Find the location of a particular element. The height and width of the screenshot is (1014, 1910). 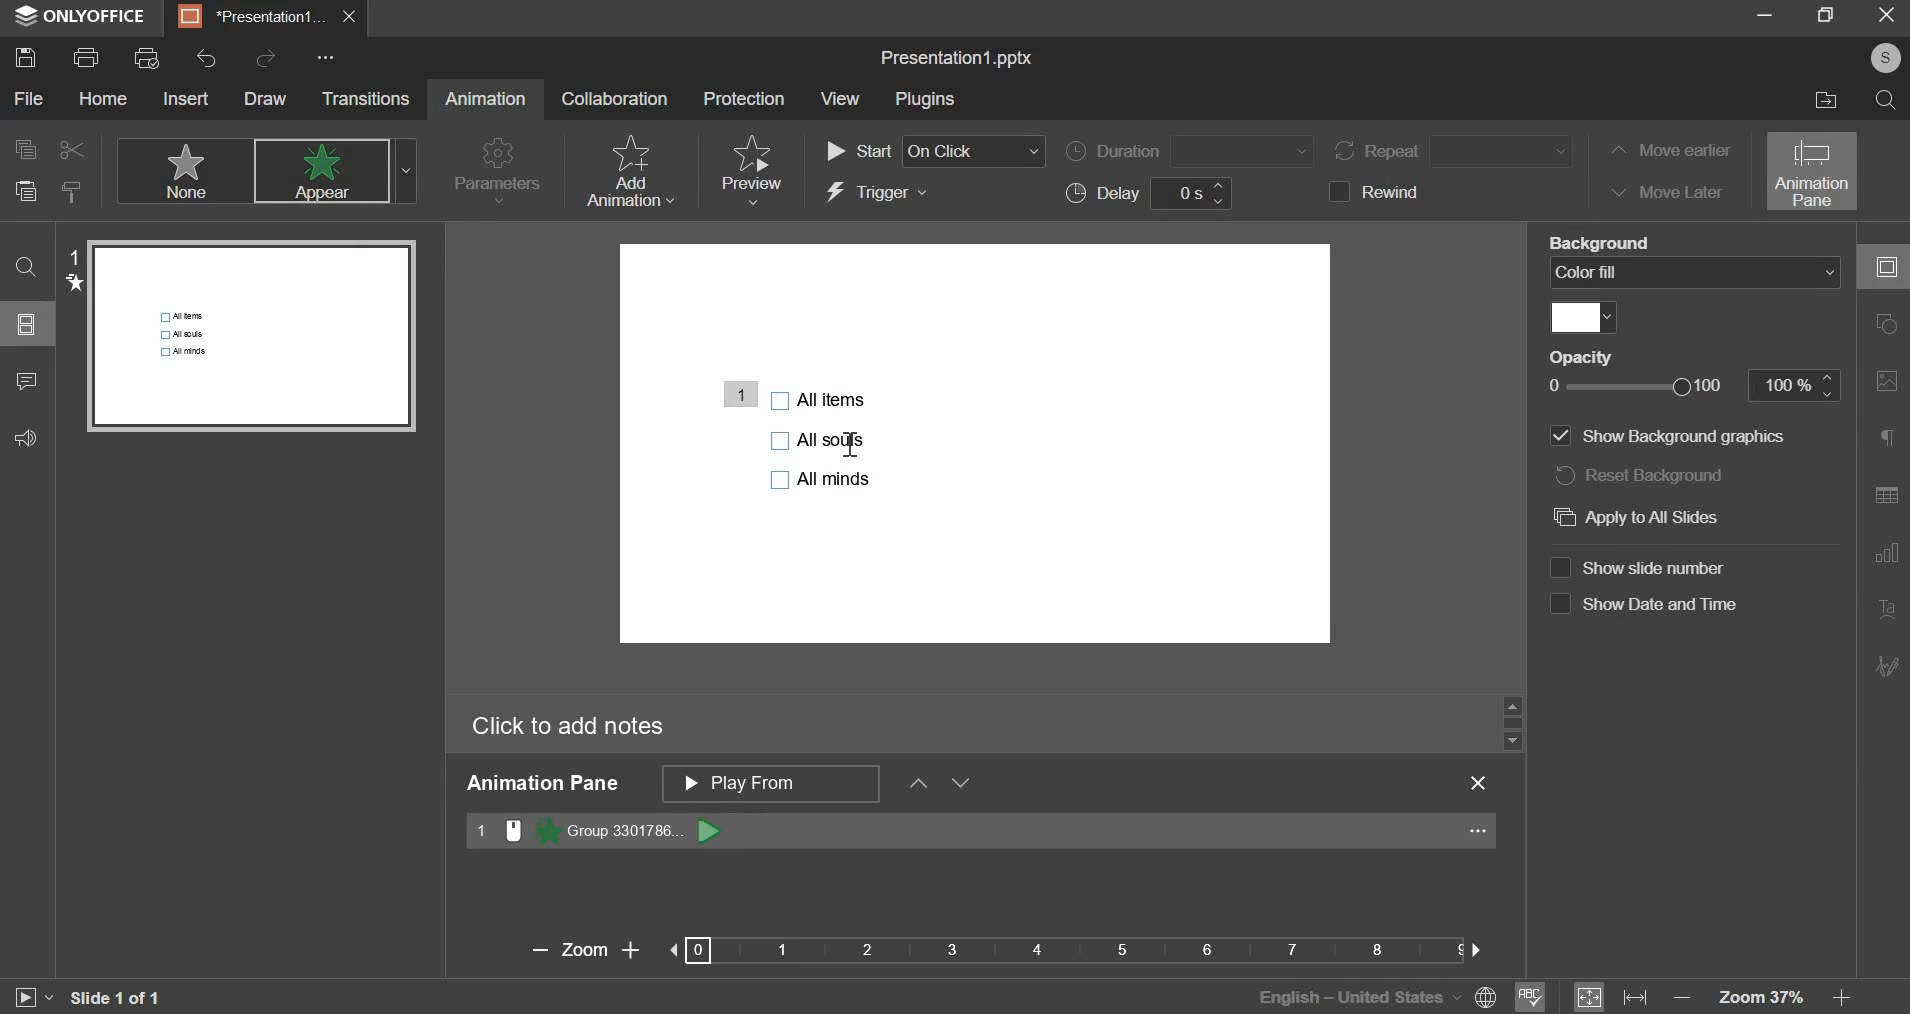

appear is located at coordinates (334, 172).